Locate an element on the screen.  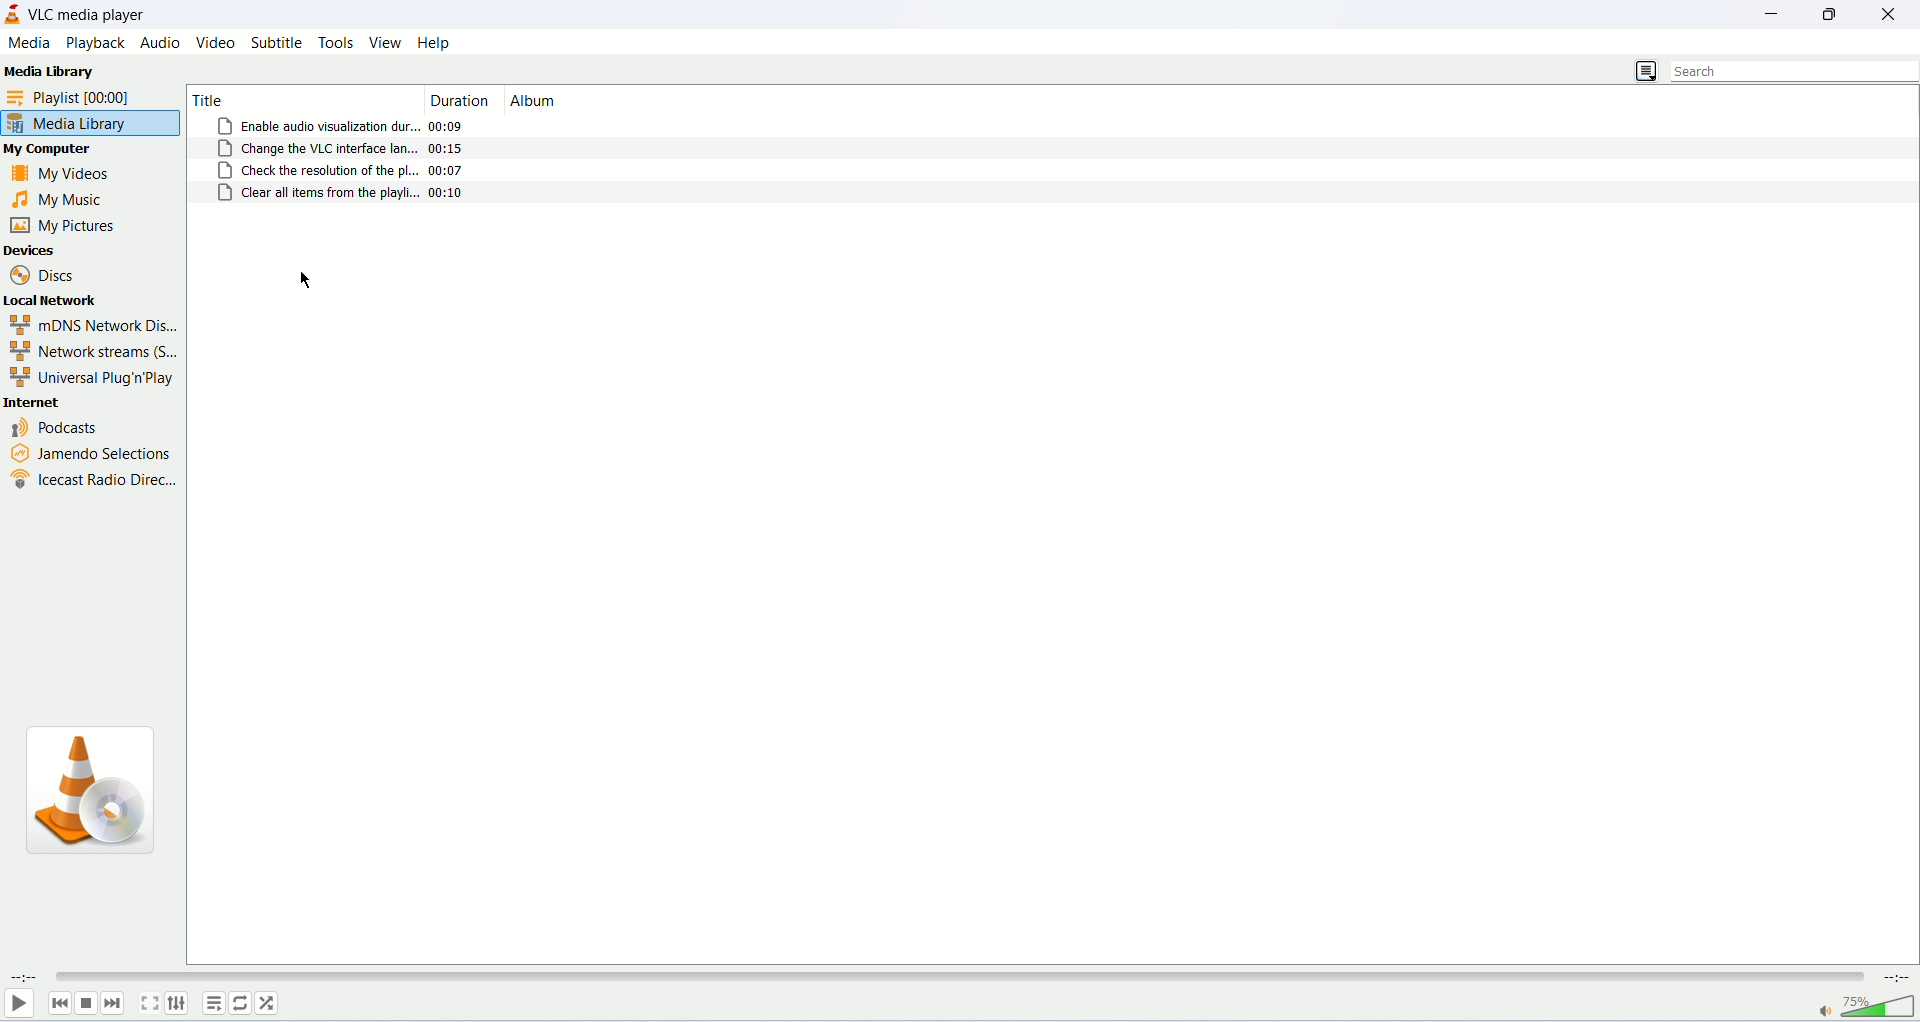
my pictures is located at coordinates (65, 224).